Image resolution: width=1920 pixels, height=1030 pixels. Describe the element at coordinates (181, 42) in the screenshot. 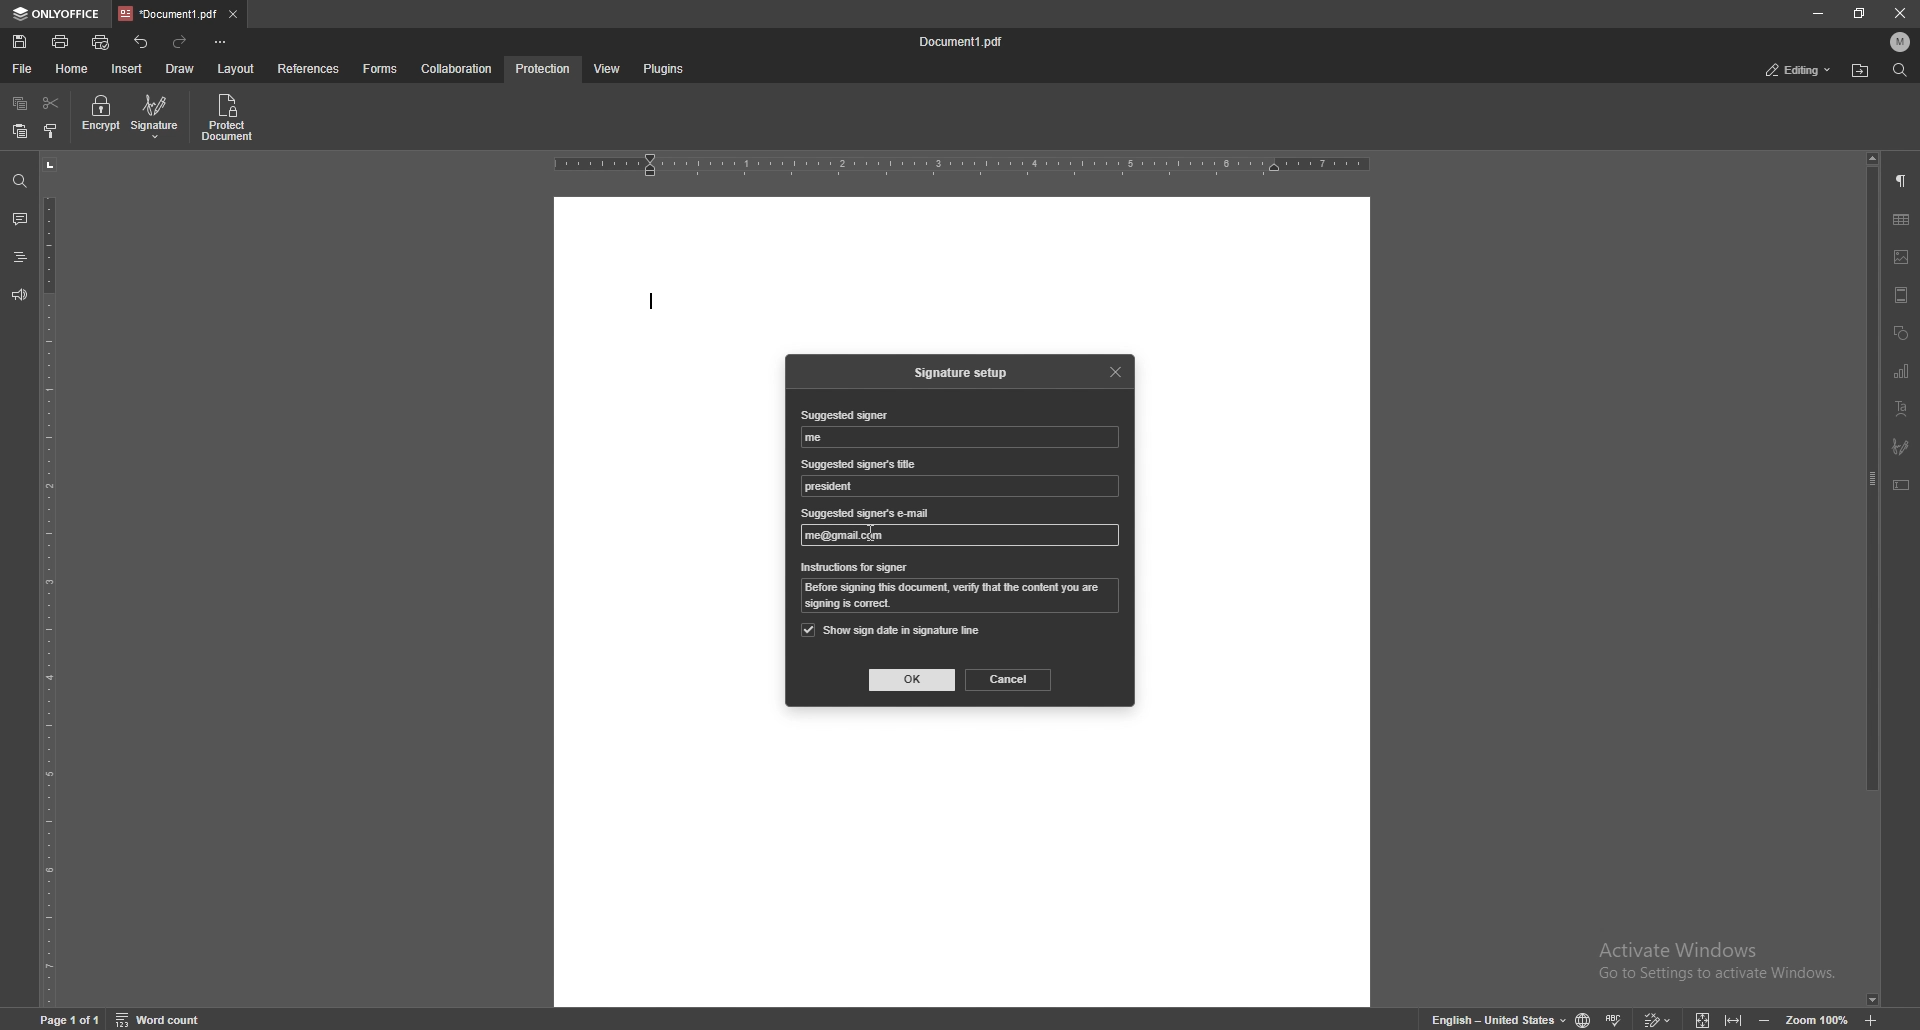

I see `redo` at that location.